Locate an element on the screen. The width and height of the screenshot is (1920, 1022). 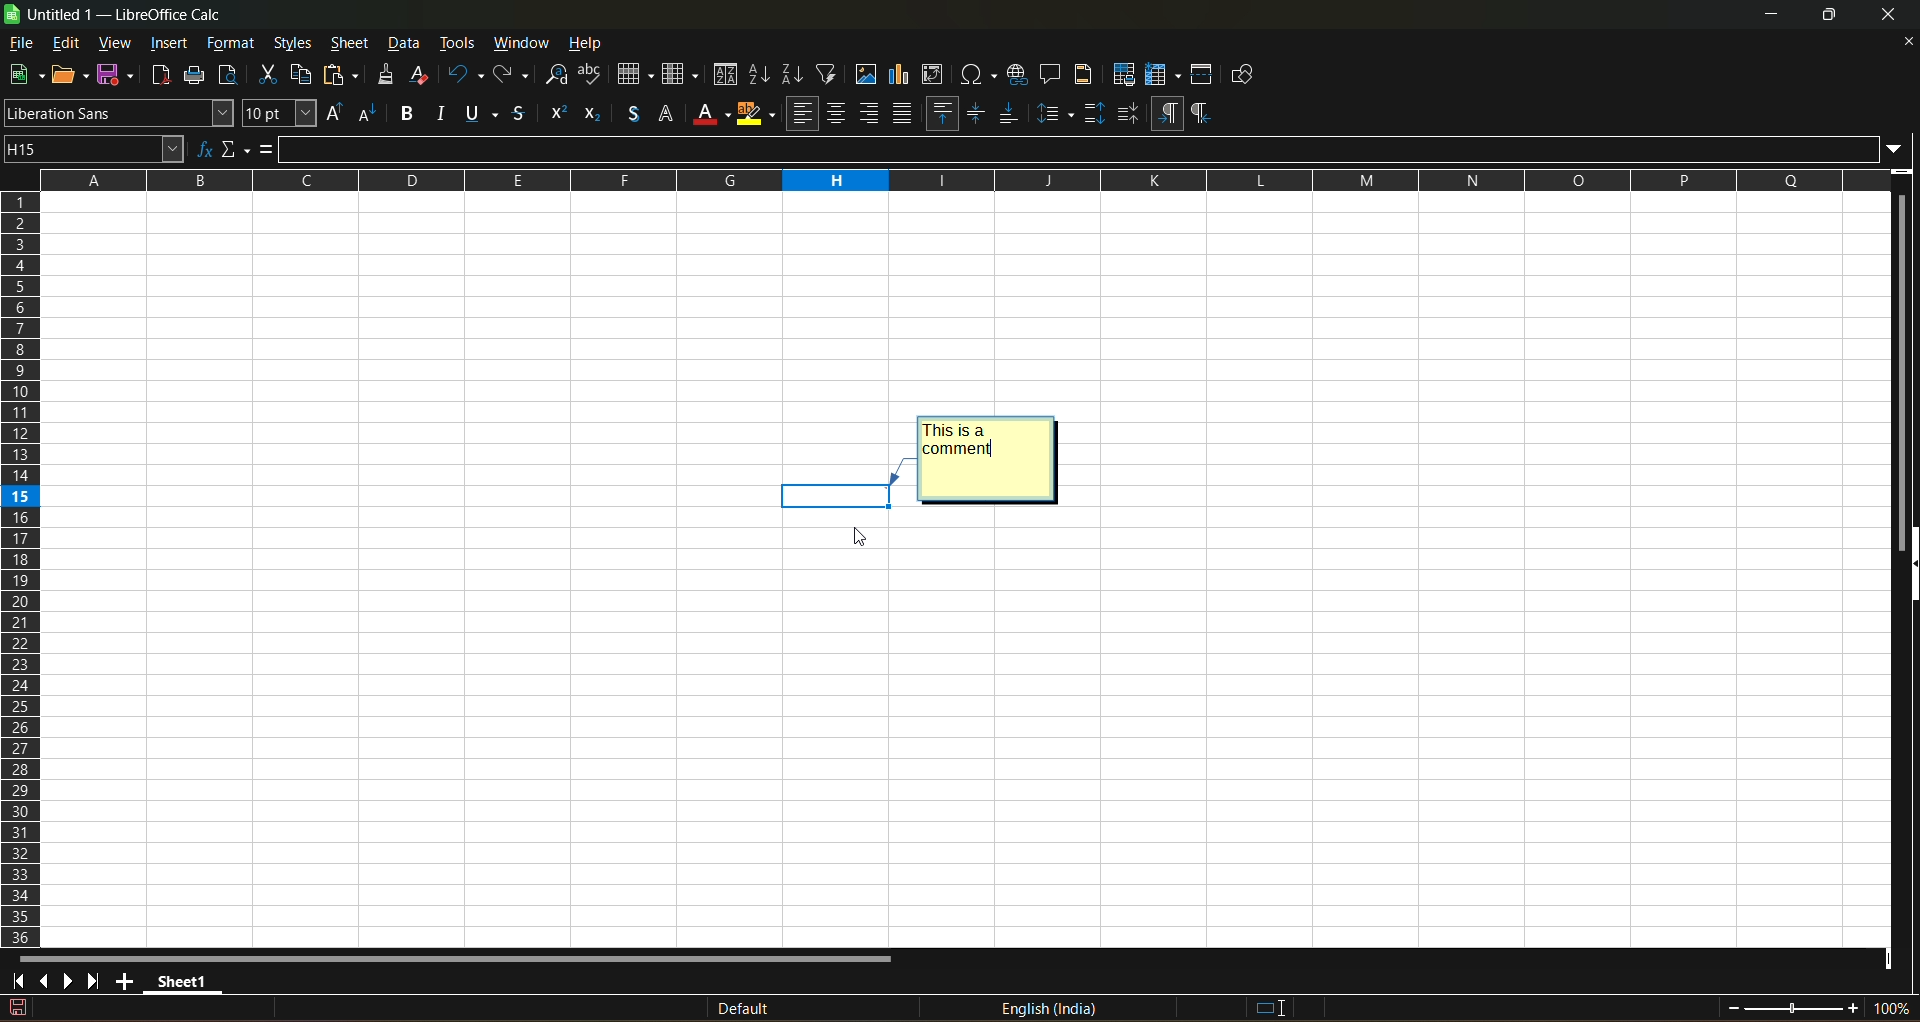
headers and footers is located at coordinates (1085, 75).